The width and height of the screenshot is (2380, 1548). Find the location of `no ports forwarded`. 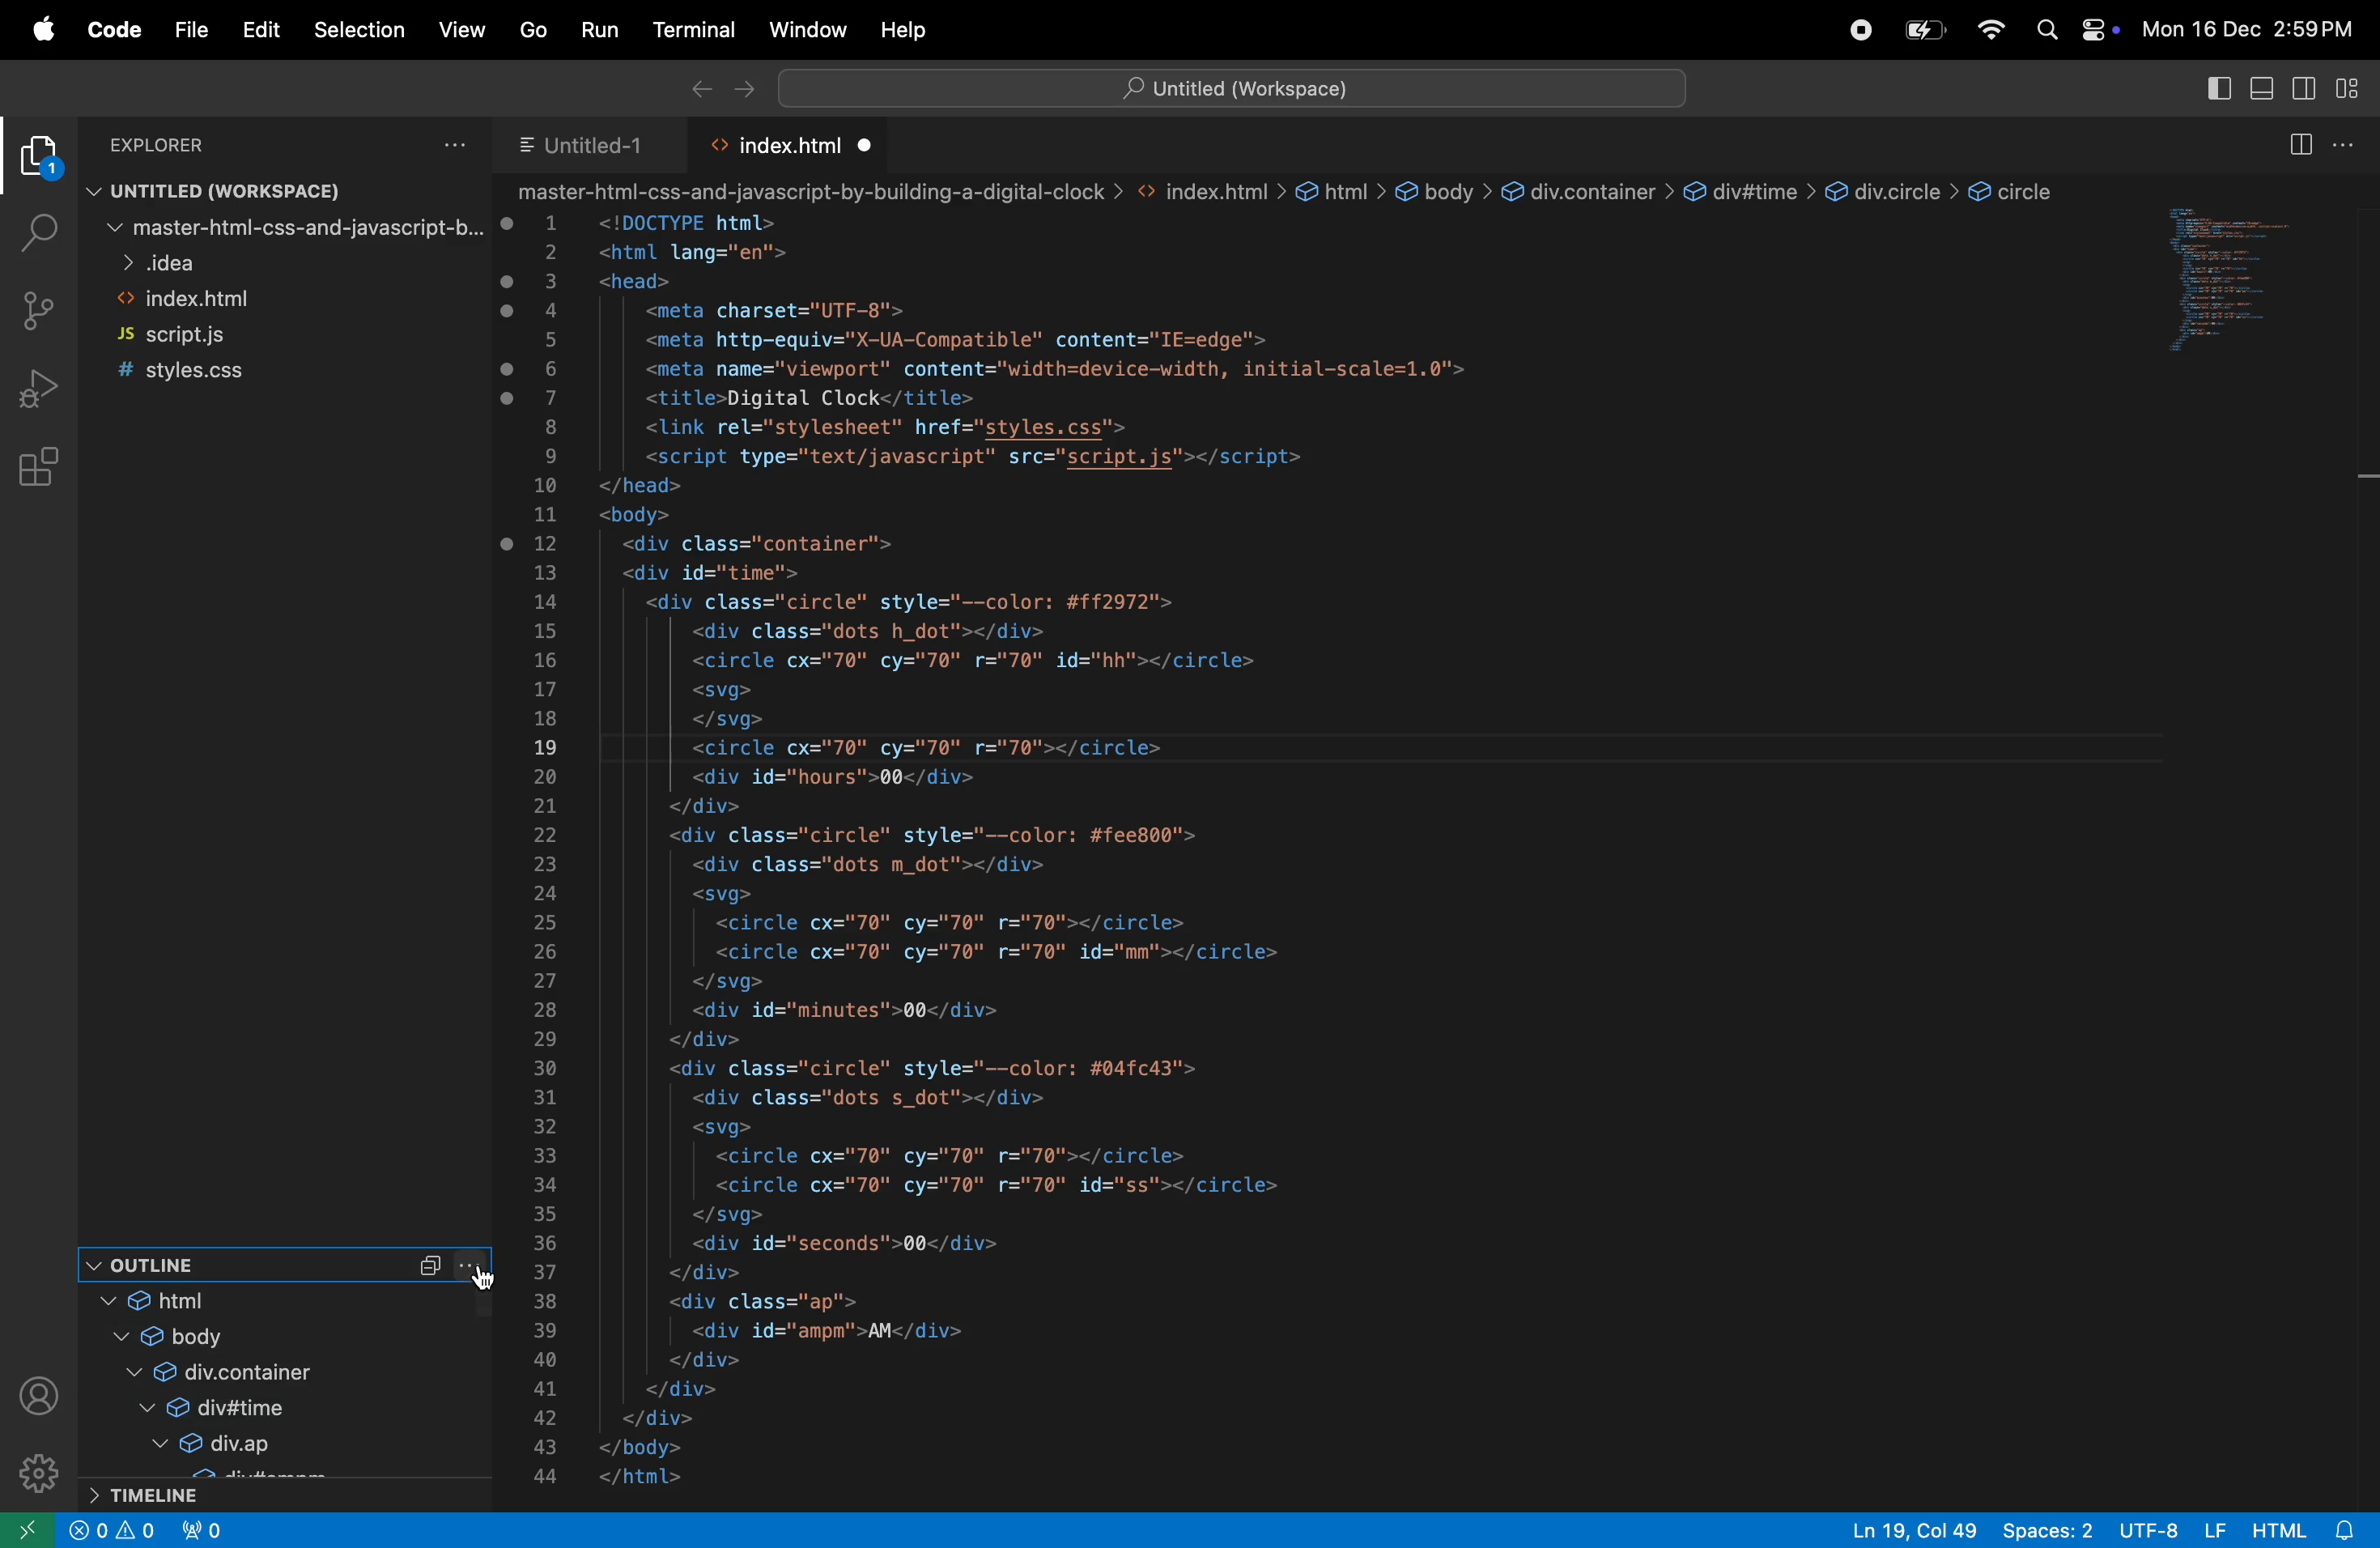

no ports forwarded is located at coordinates (204, 1529).